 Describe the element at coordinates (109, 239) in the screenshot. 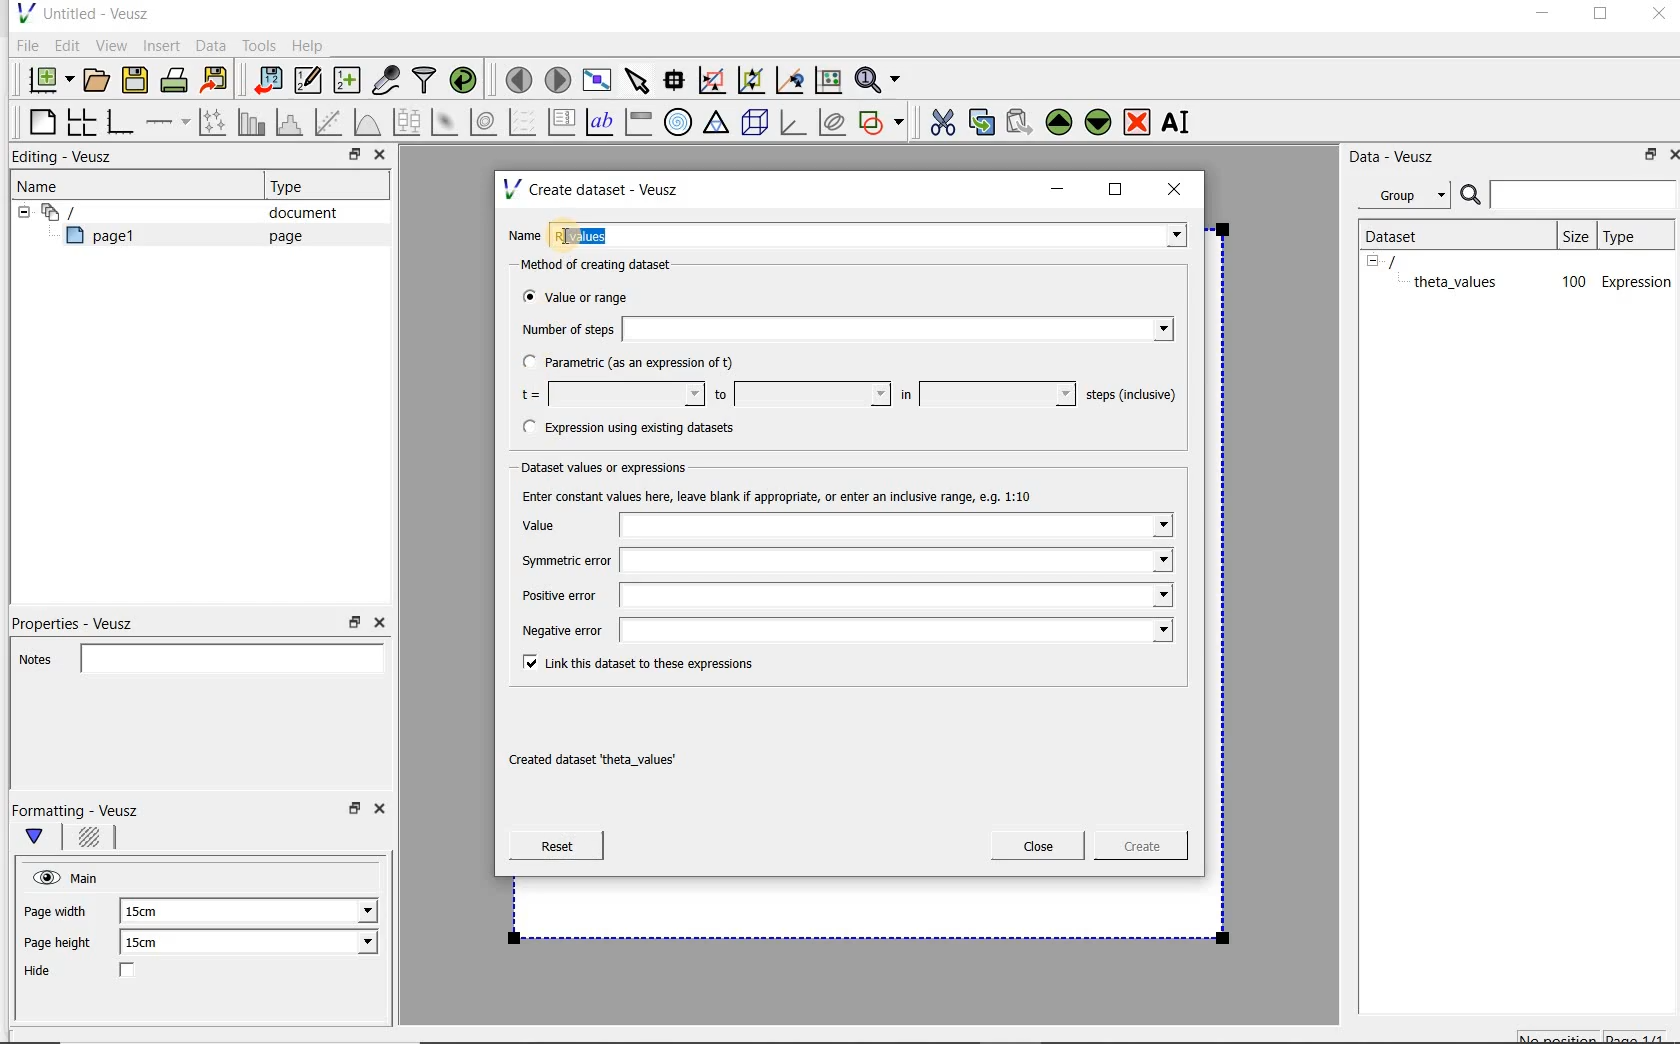

I see `page1` at that location.